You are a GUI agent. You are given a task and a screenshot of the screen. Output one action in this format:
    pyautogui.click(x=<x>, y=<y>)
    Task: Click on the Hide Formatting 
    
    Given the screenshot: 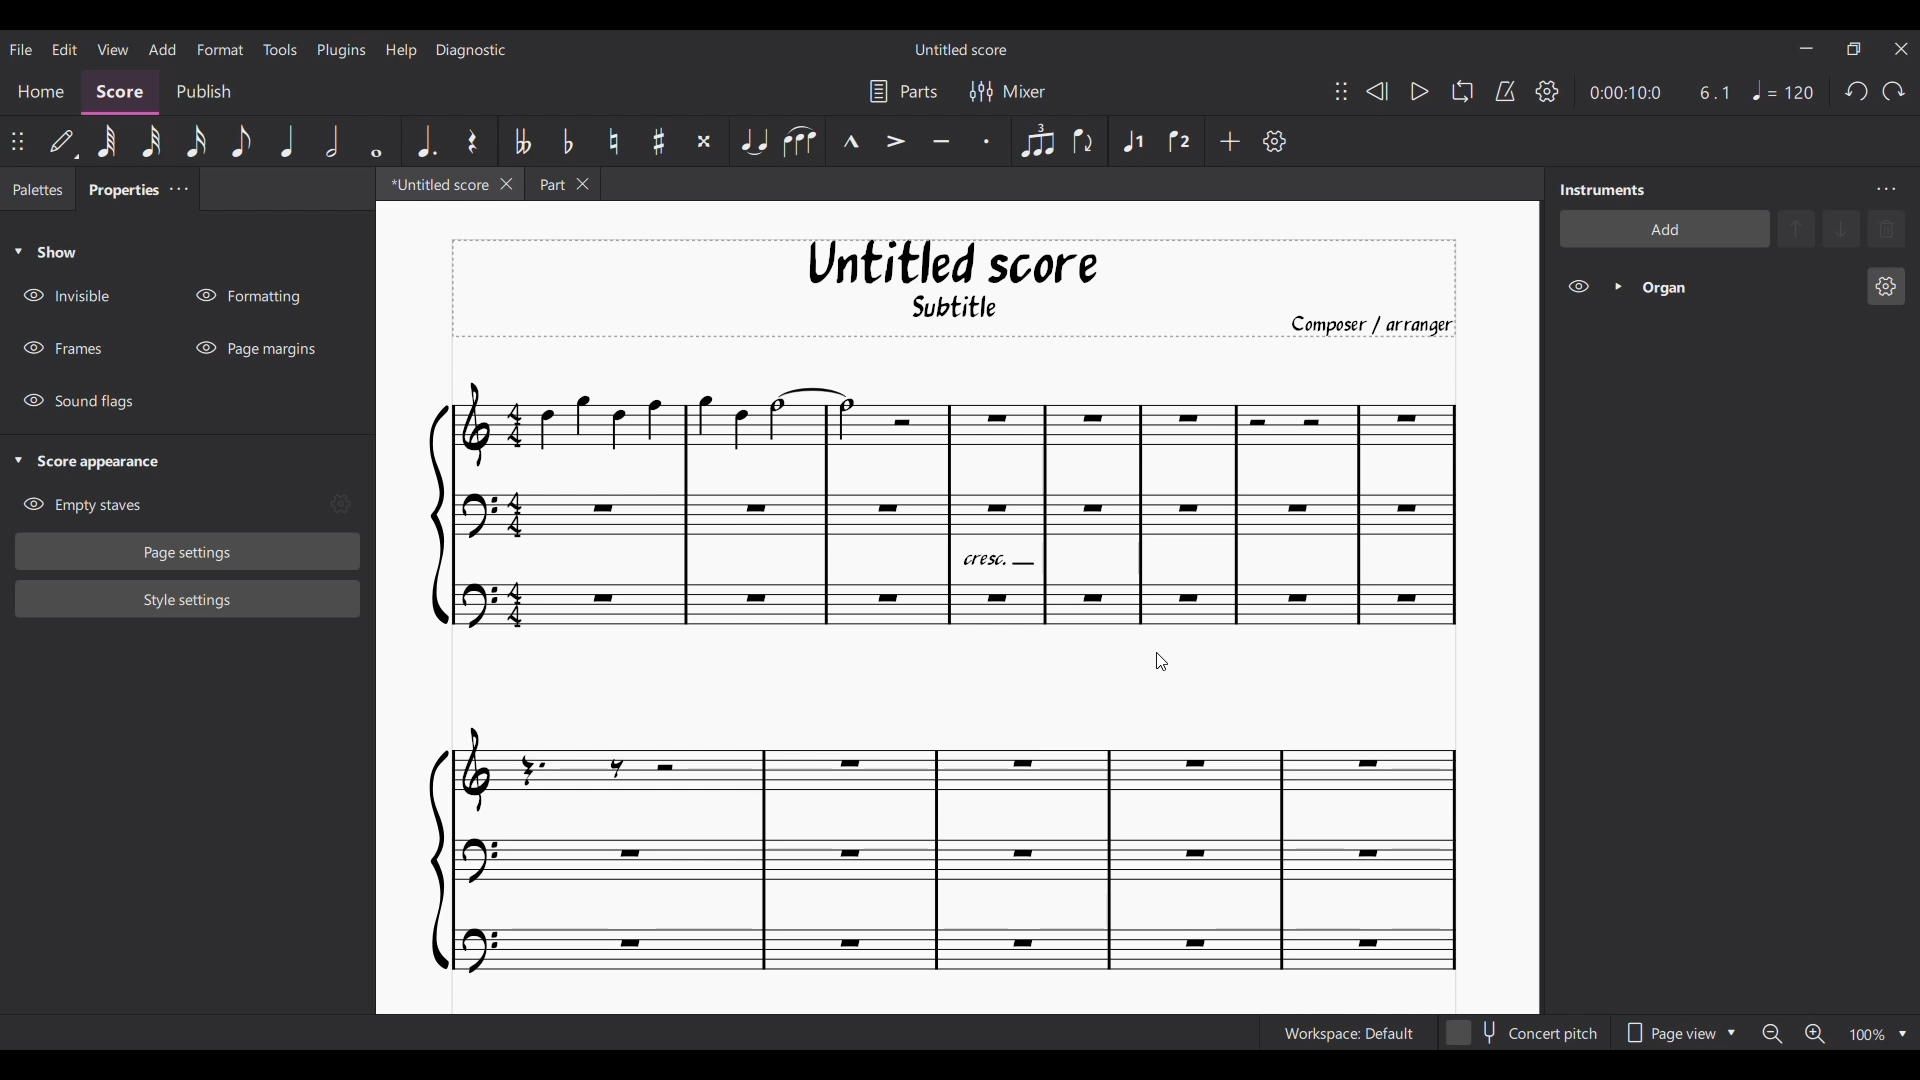 What is the action you would take?
    pyautogui.click(x=247, y=296)
    